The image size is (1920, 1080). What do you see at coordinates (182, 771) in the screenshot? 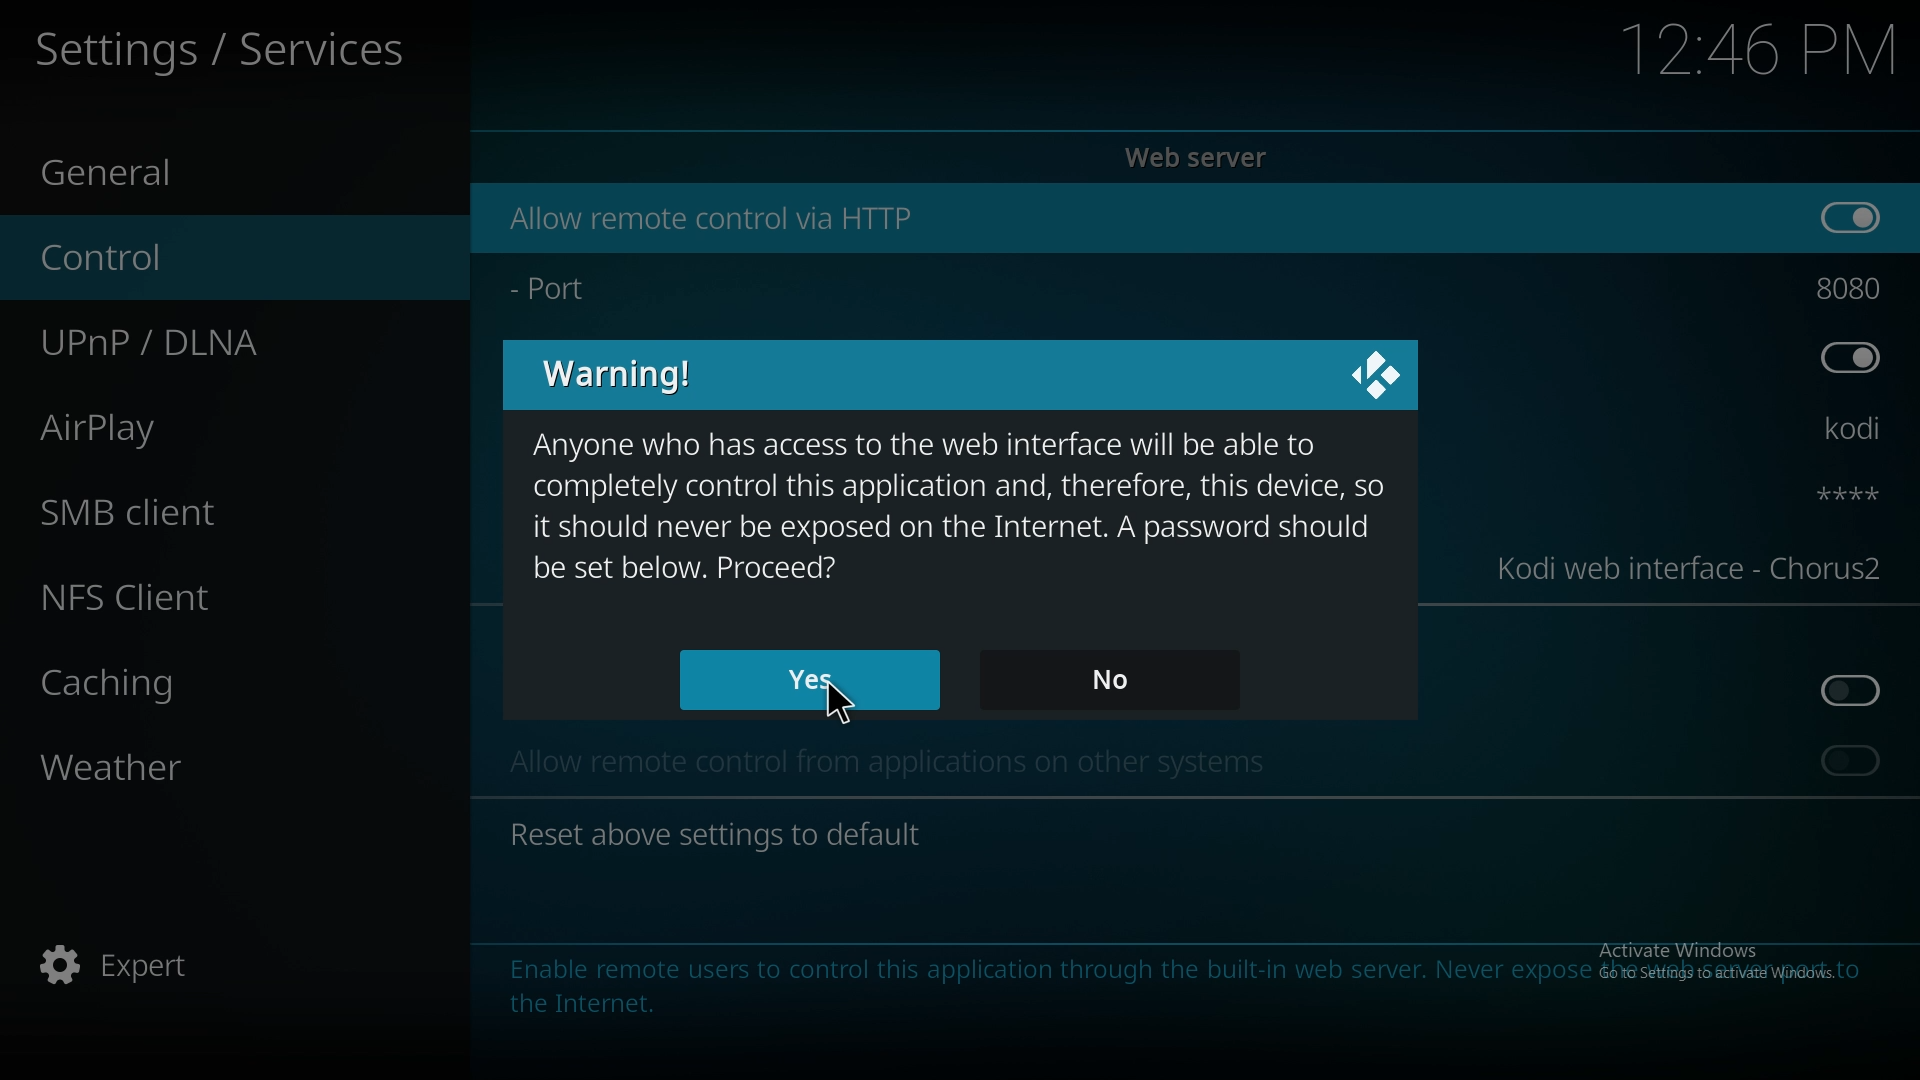
I see `weather` at bounding box center [182, 771].